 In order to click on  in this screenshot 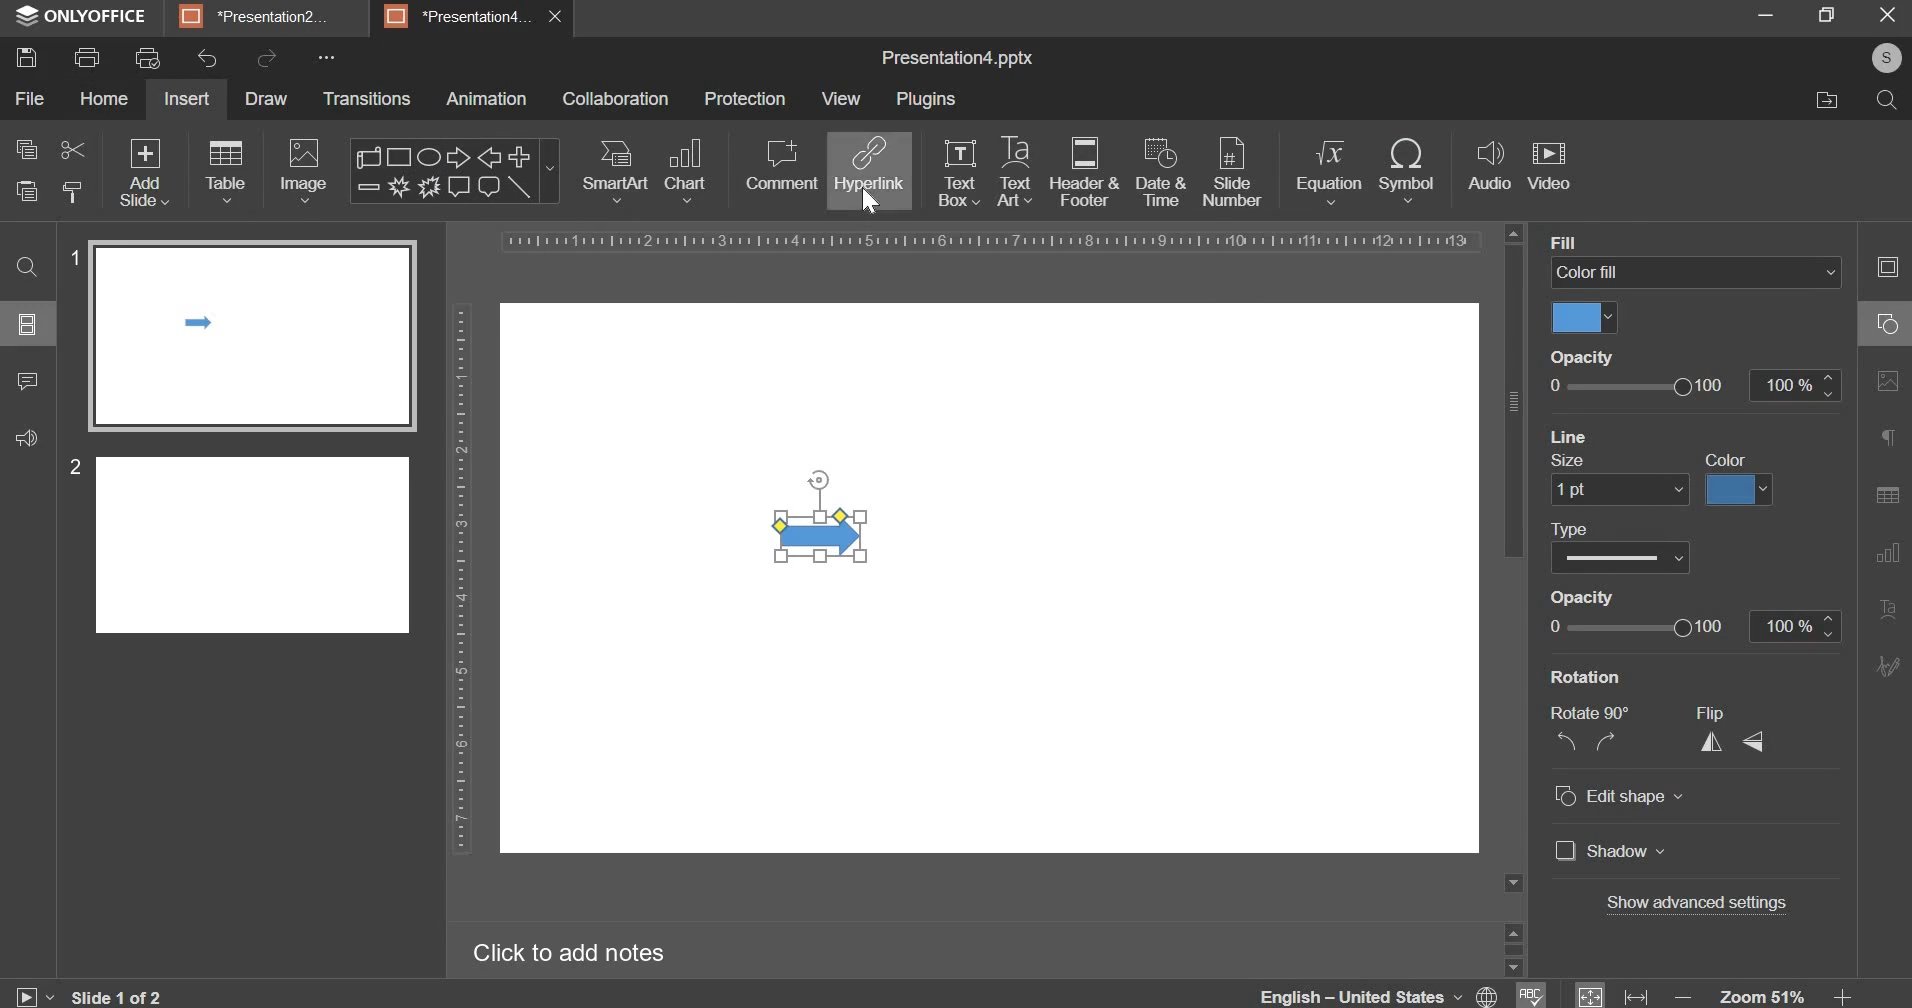, I will do `click(1709, 905)`.